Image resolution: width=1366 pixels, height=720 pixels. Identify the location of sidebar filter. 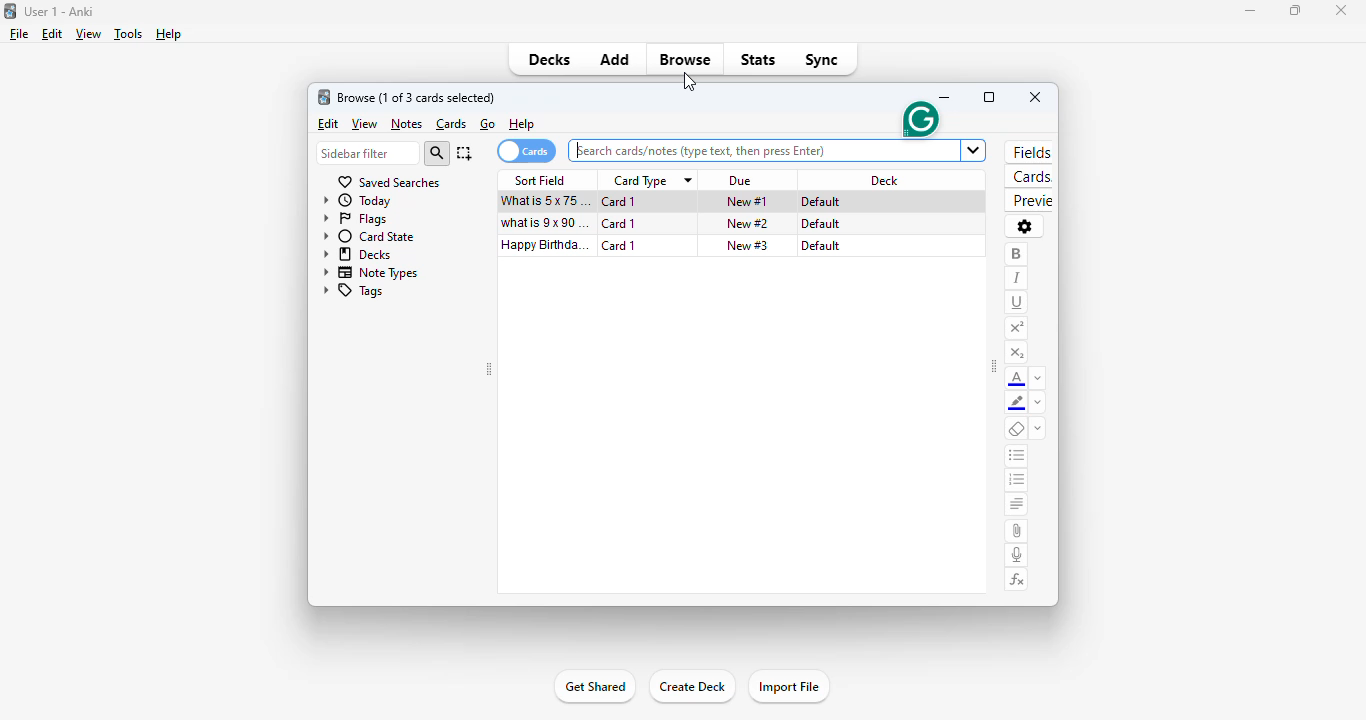
(369, 153).